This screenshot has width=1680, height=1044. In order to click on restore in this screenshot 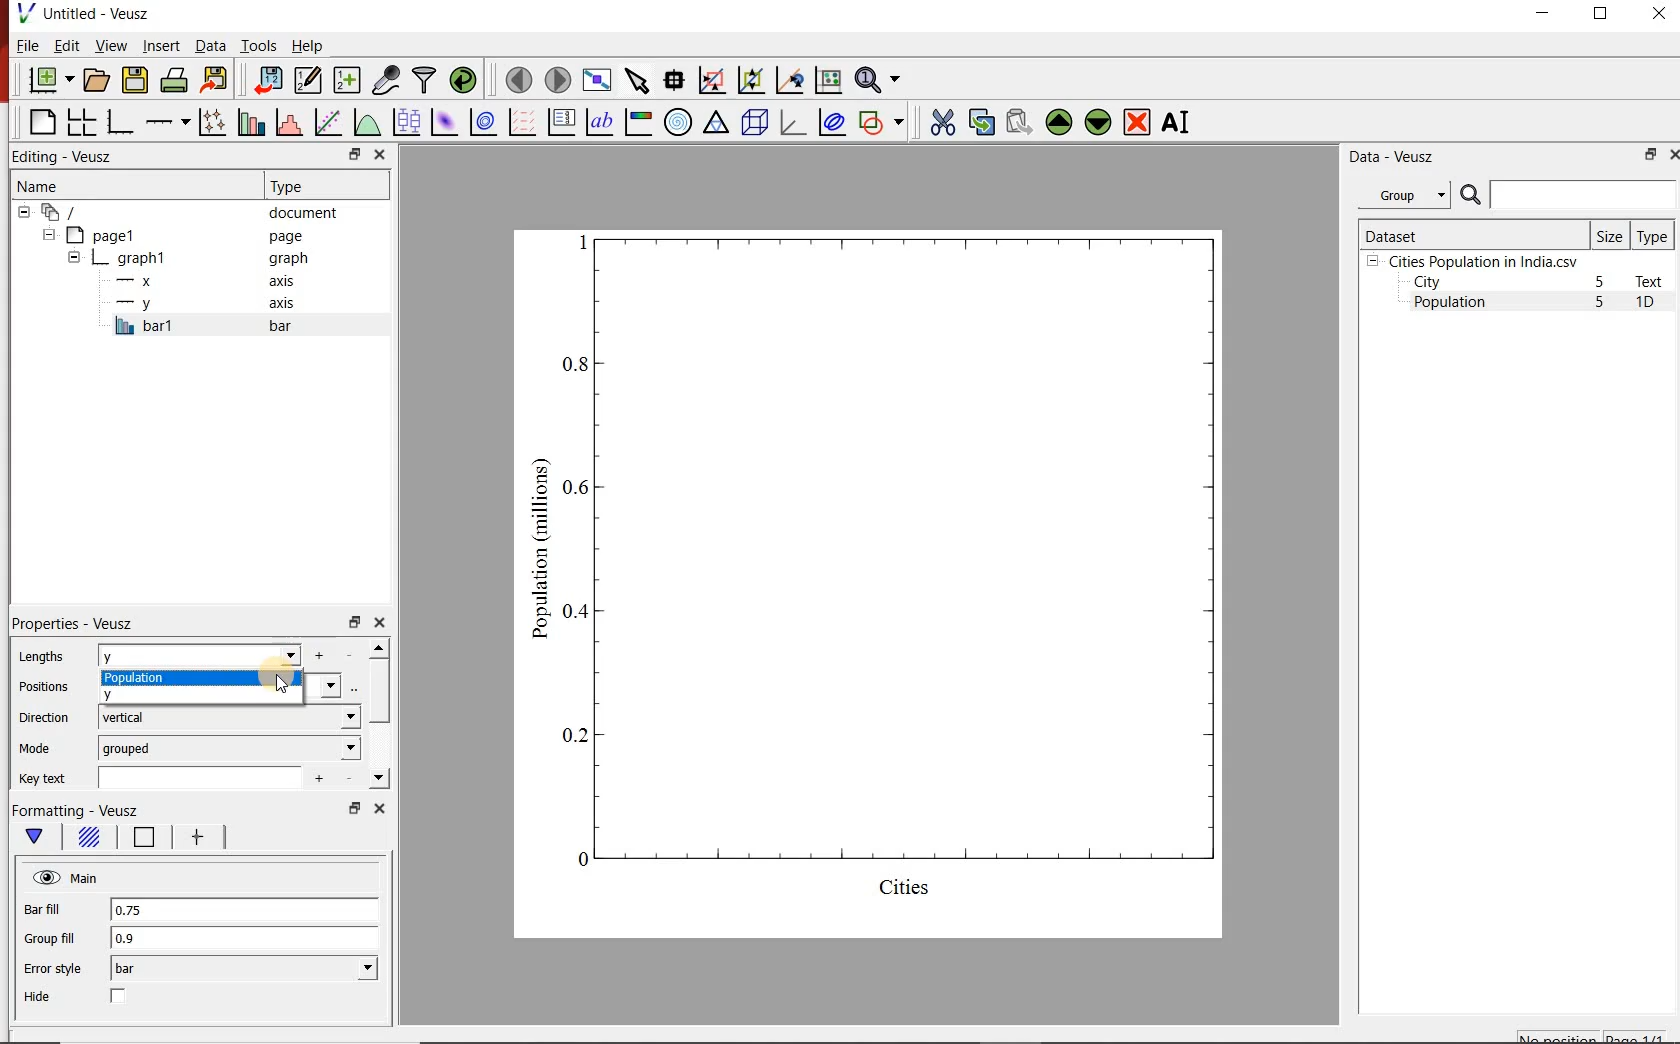, I will do `click(353, 808)`.